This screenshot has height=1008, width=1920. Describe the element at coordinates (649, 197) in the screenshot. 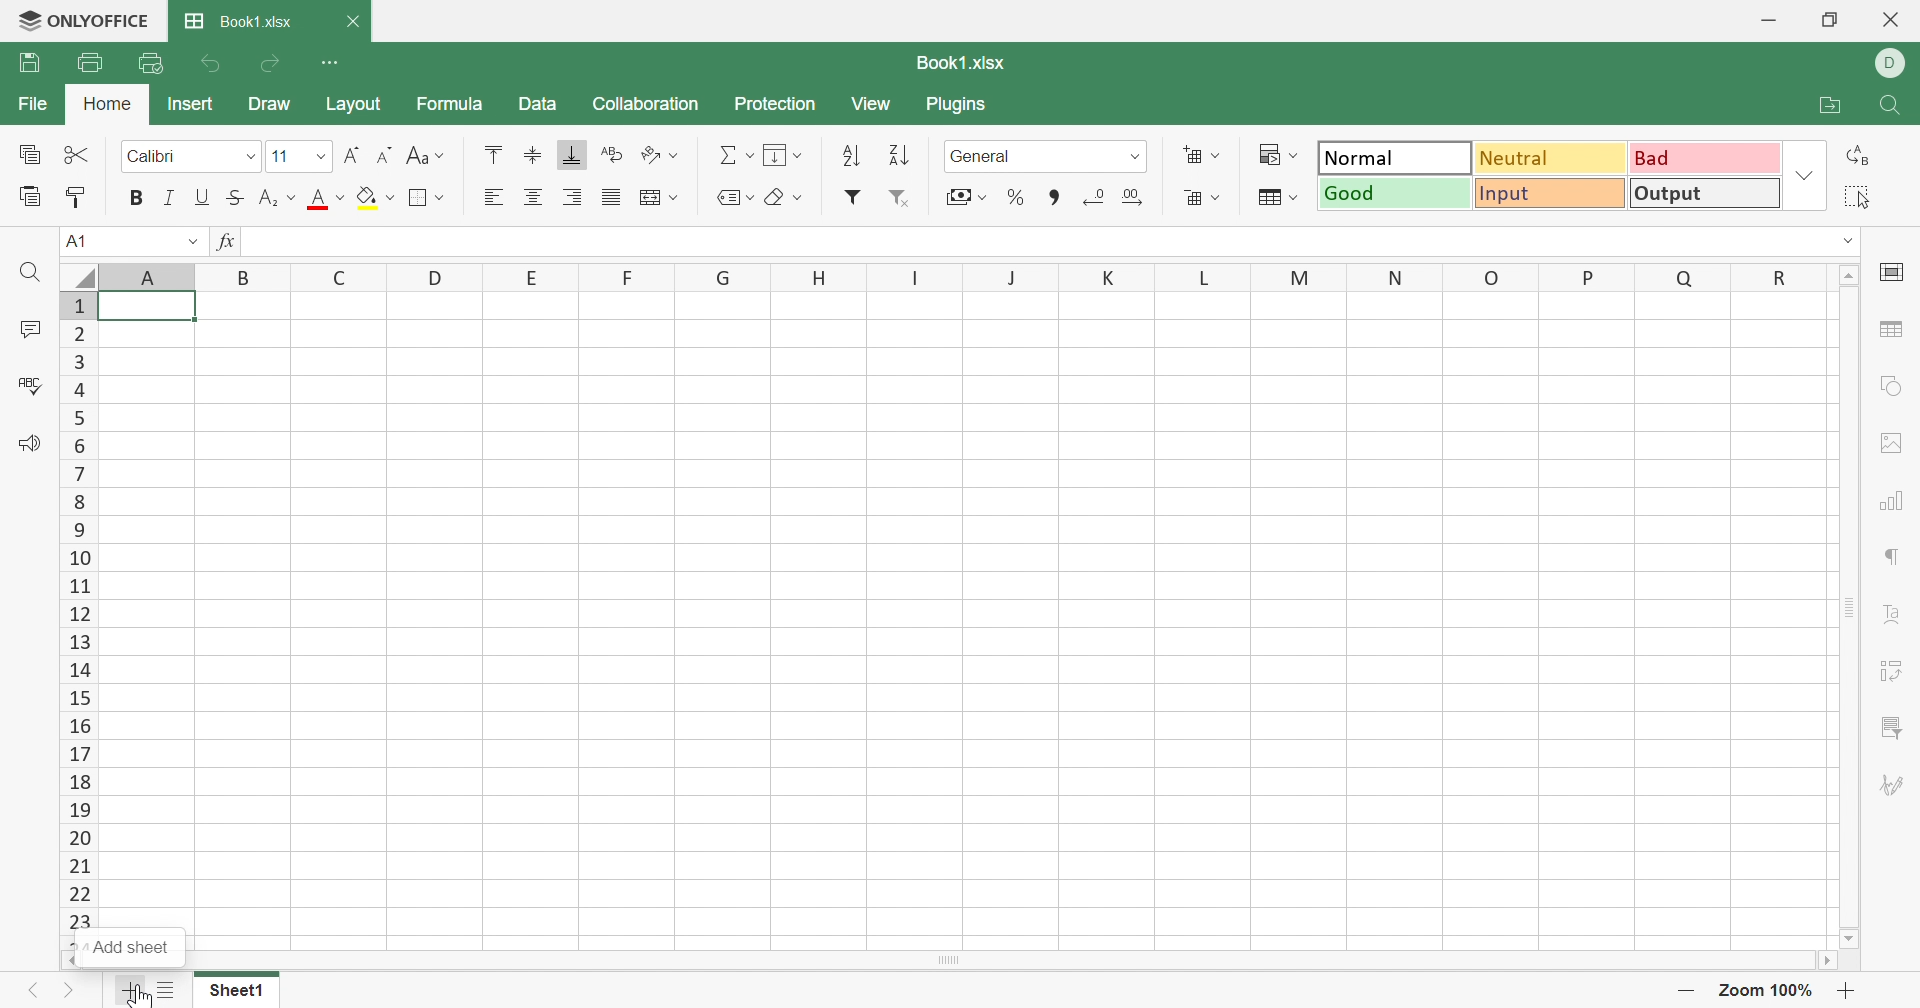

I see `Merge and Center` at that location.